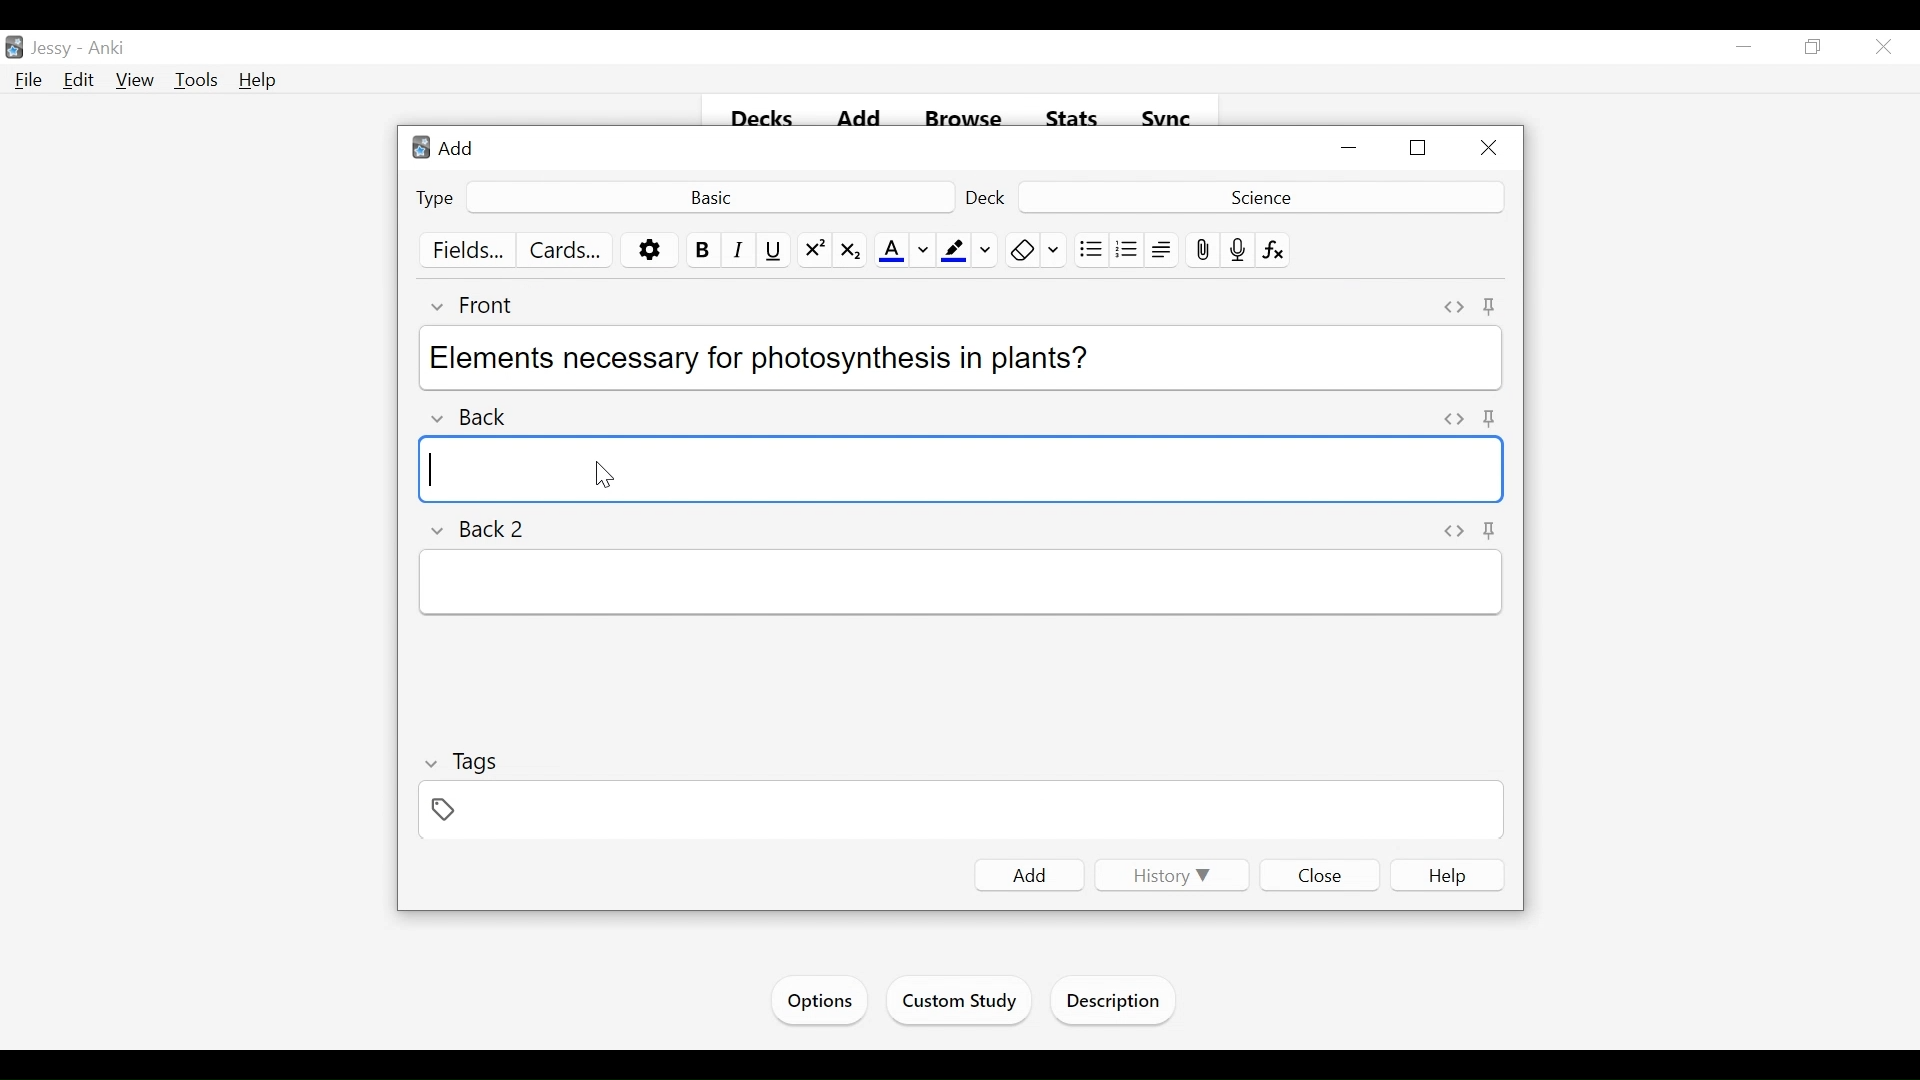 Image resolution: width=1920 pixels, height=1080 pixels. Describe the element at coordinates (986, 250) in the screenshot. I see `Change Color` at that location.